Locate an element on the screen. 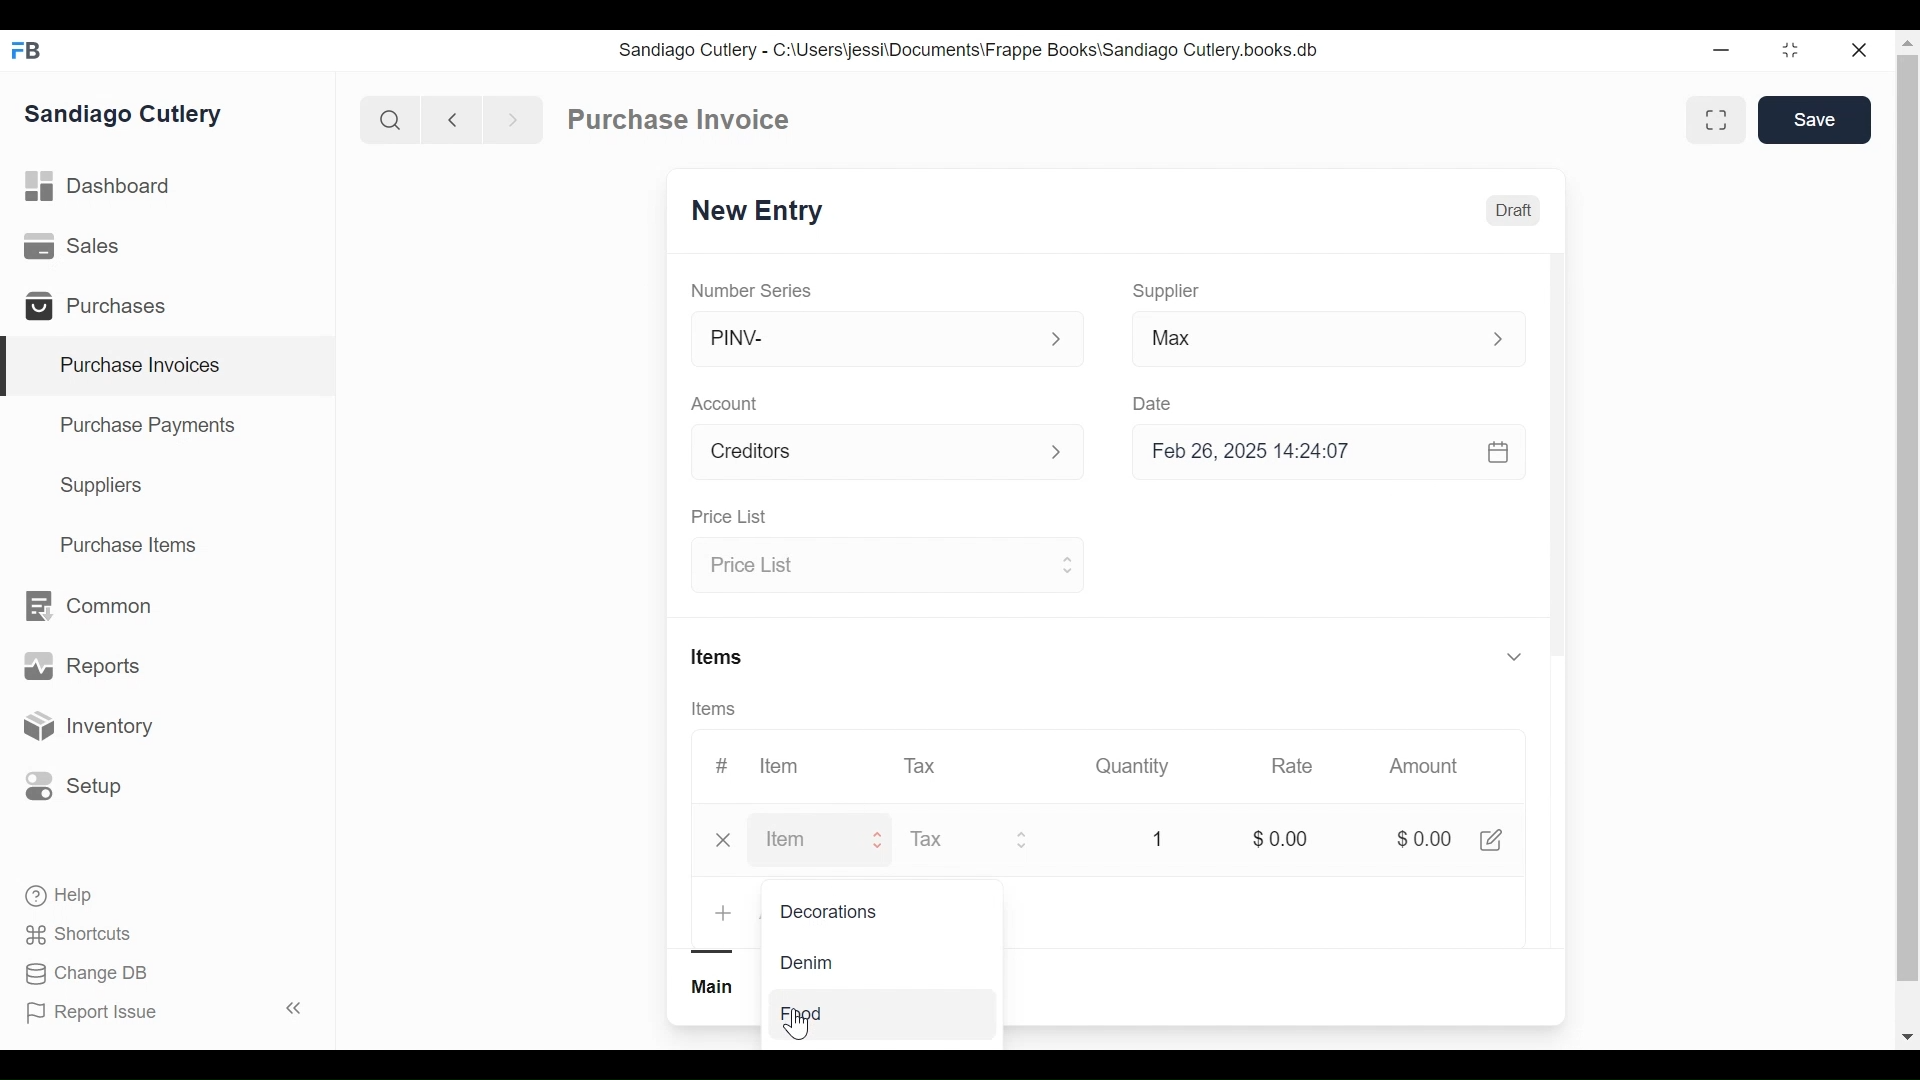 Image resolution: width=1920 pixels, height=1080 pixels. New Entry is located at coordinates (760, 209).